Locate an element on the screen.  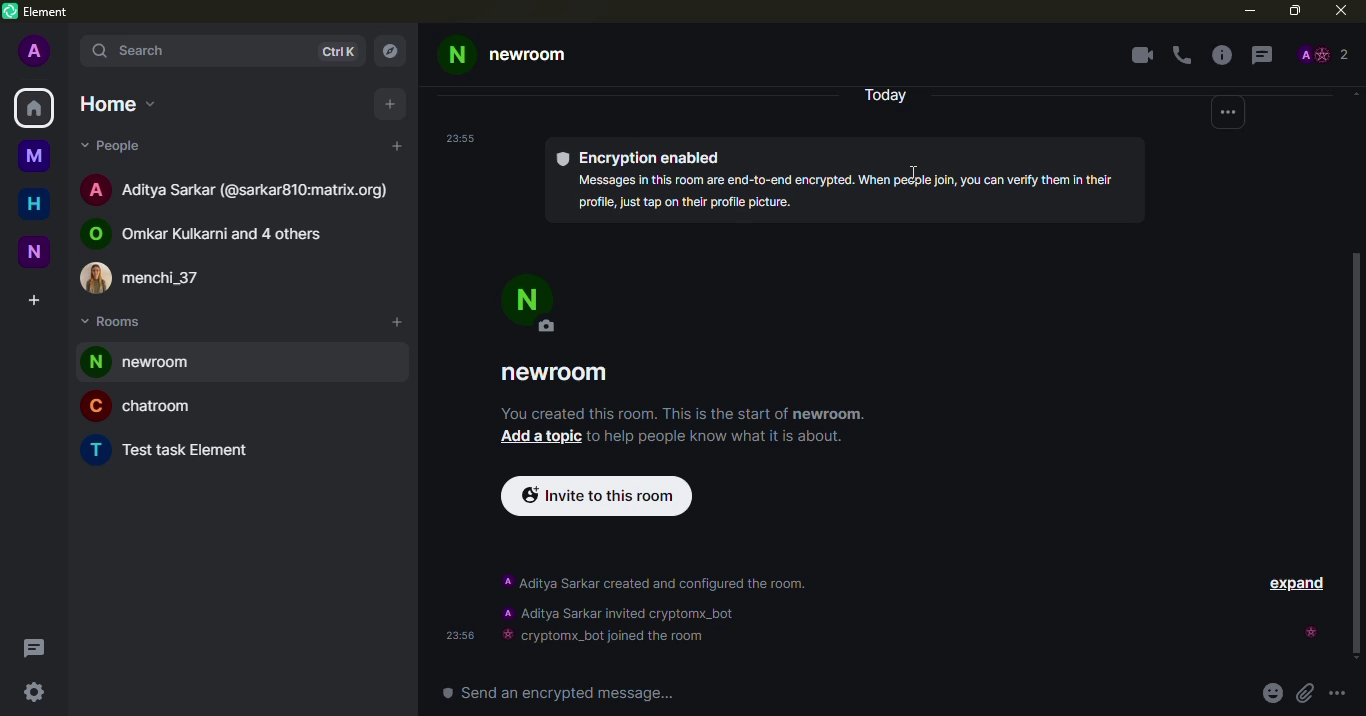
attach is located at coordinates (1303, 694).